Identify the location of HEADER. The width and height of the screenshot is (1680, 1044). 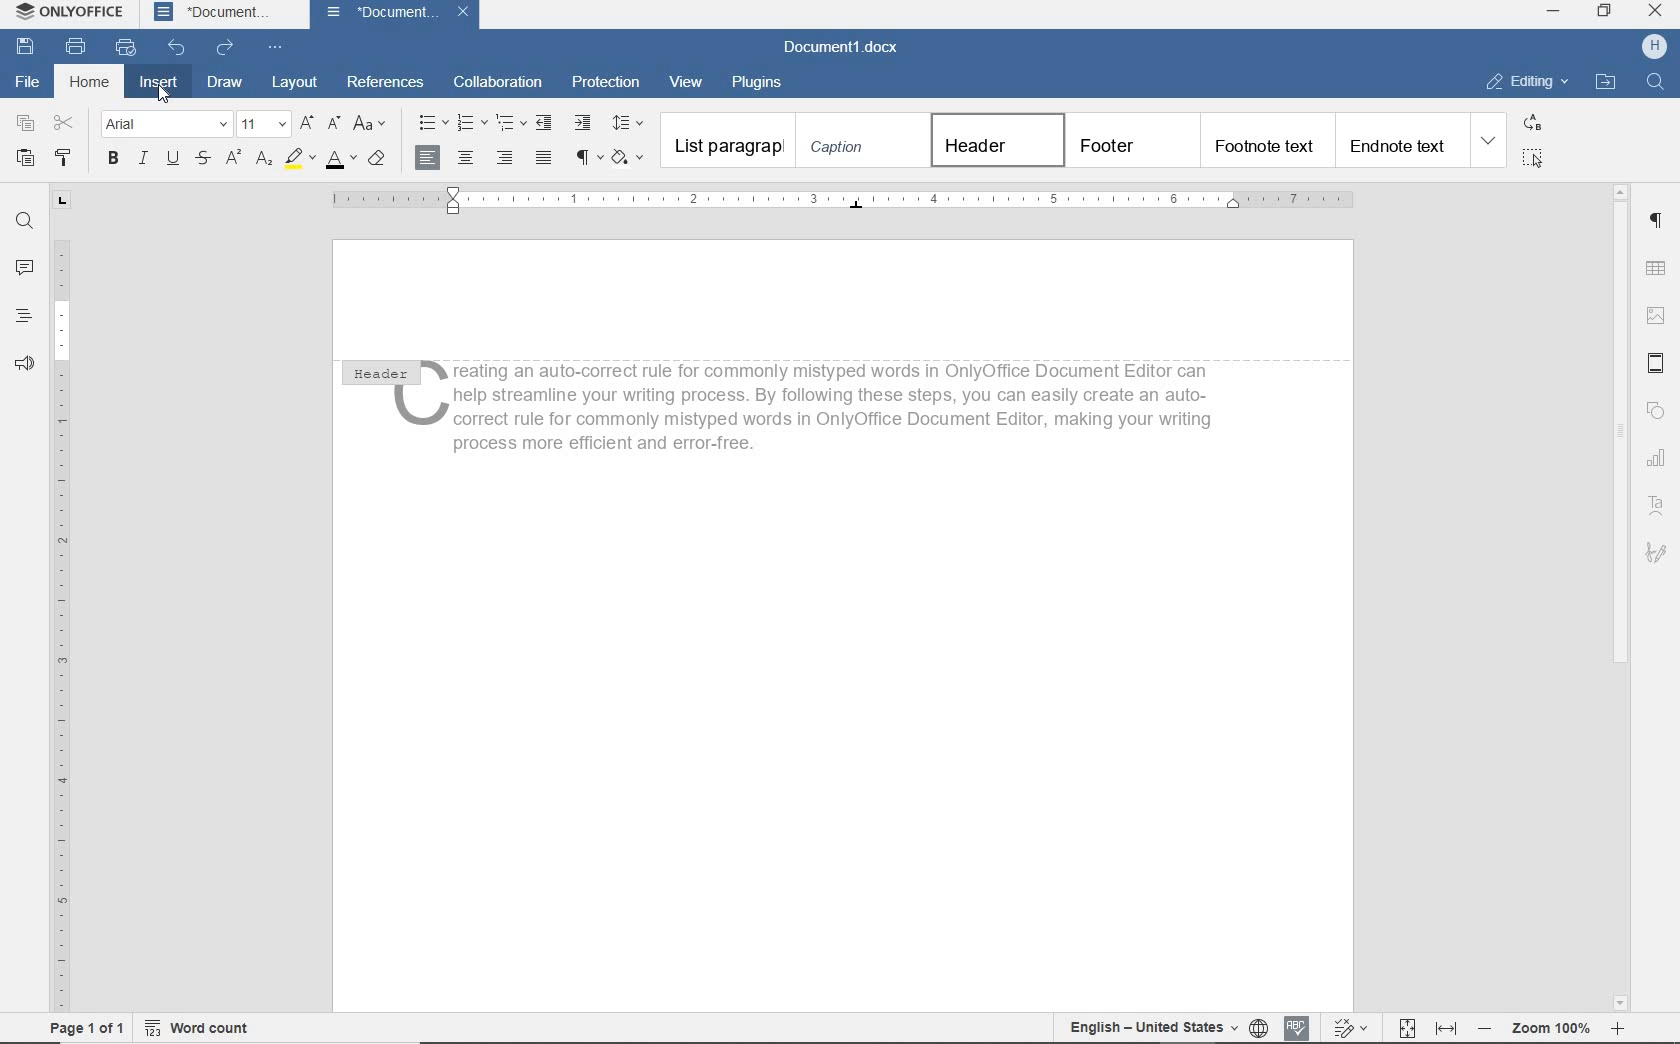
(378, 370).